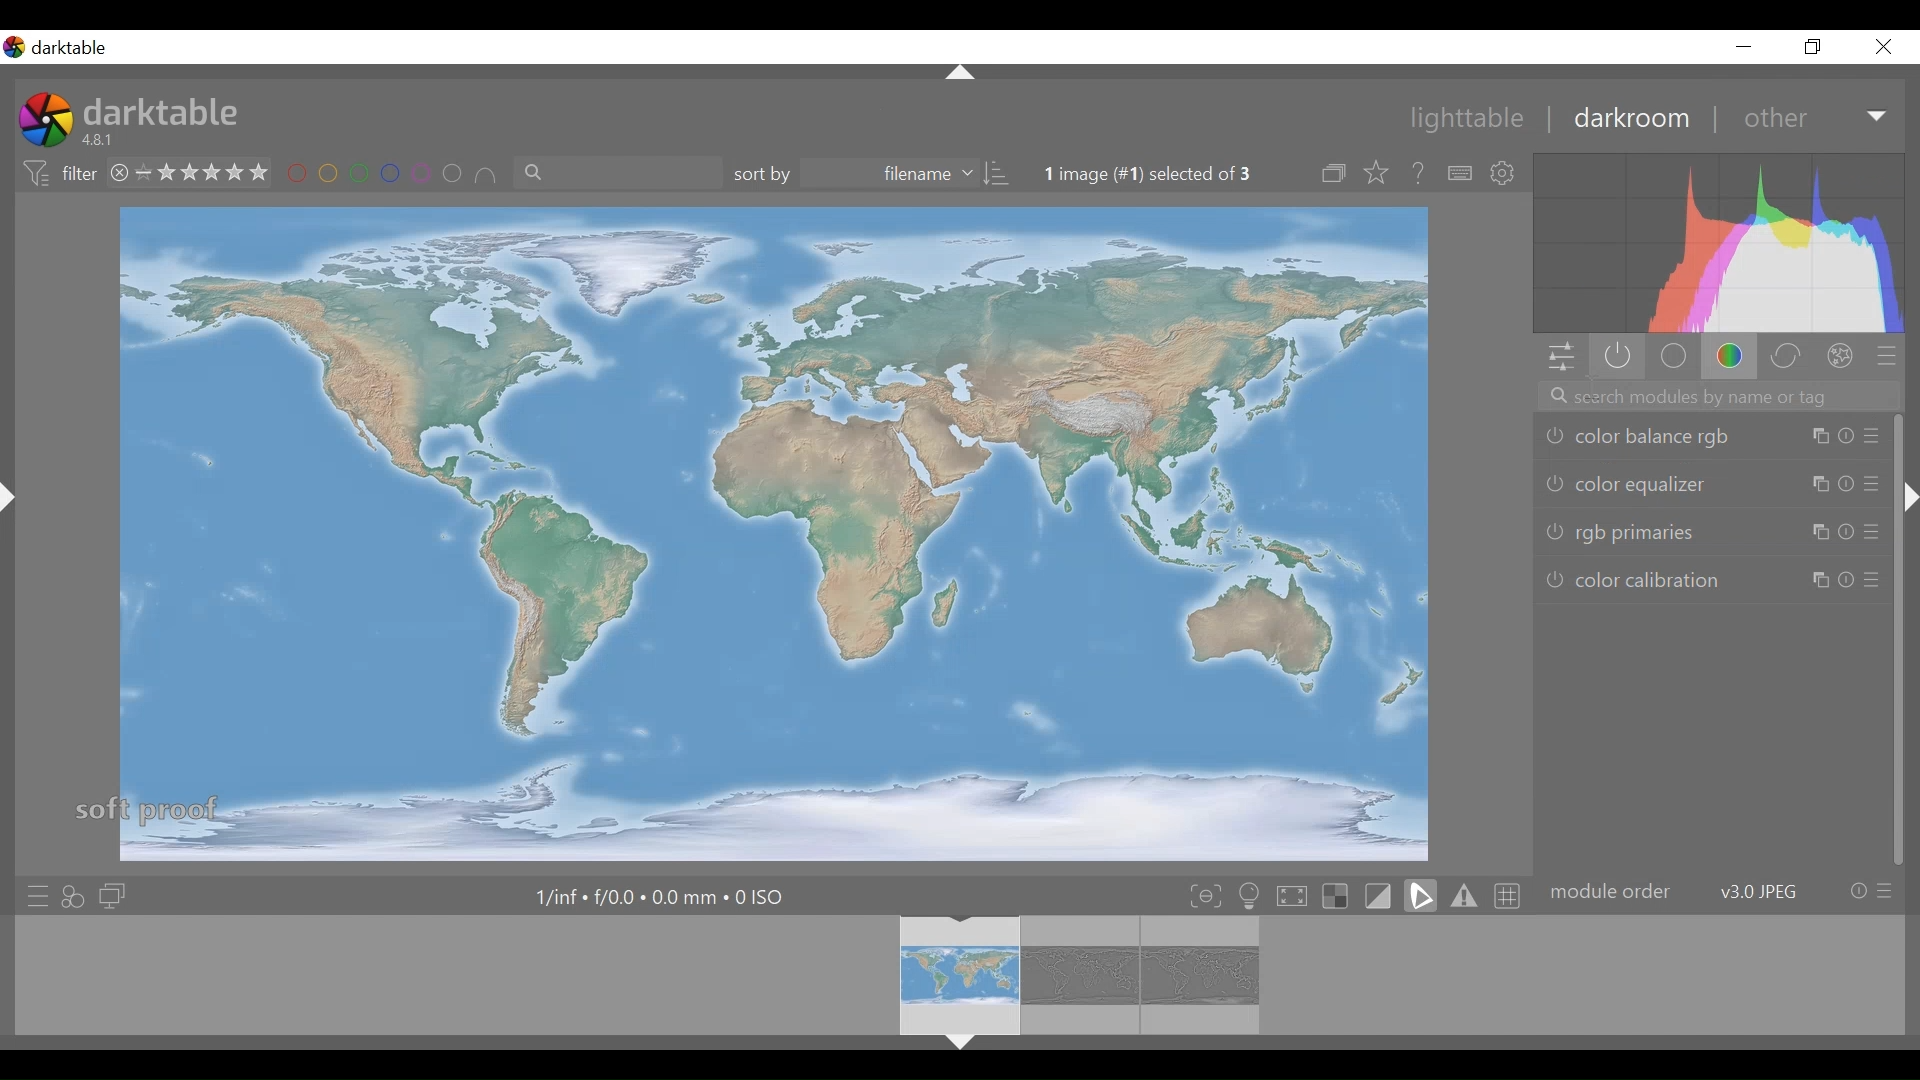 This screenshot has height=1080, width=1920. I want to click on color, so click(1731, 356).